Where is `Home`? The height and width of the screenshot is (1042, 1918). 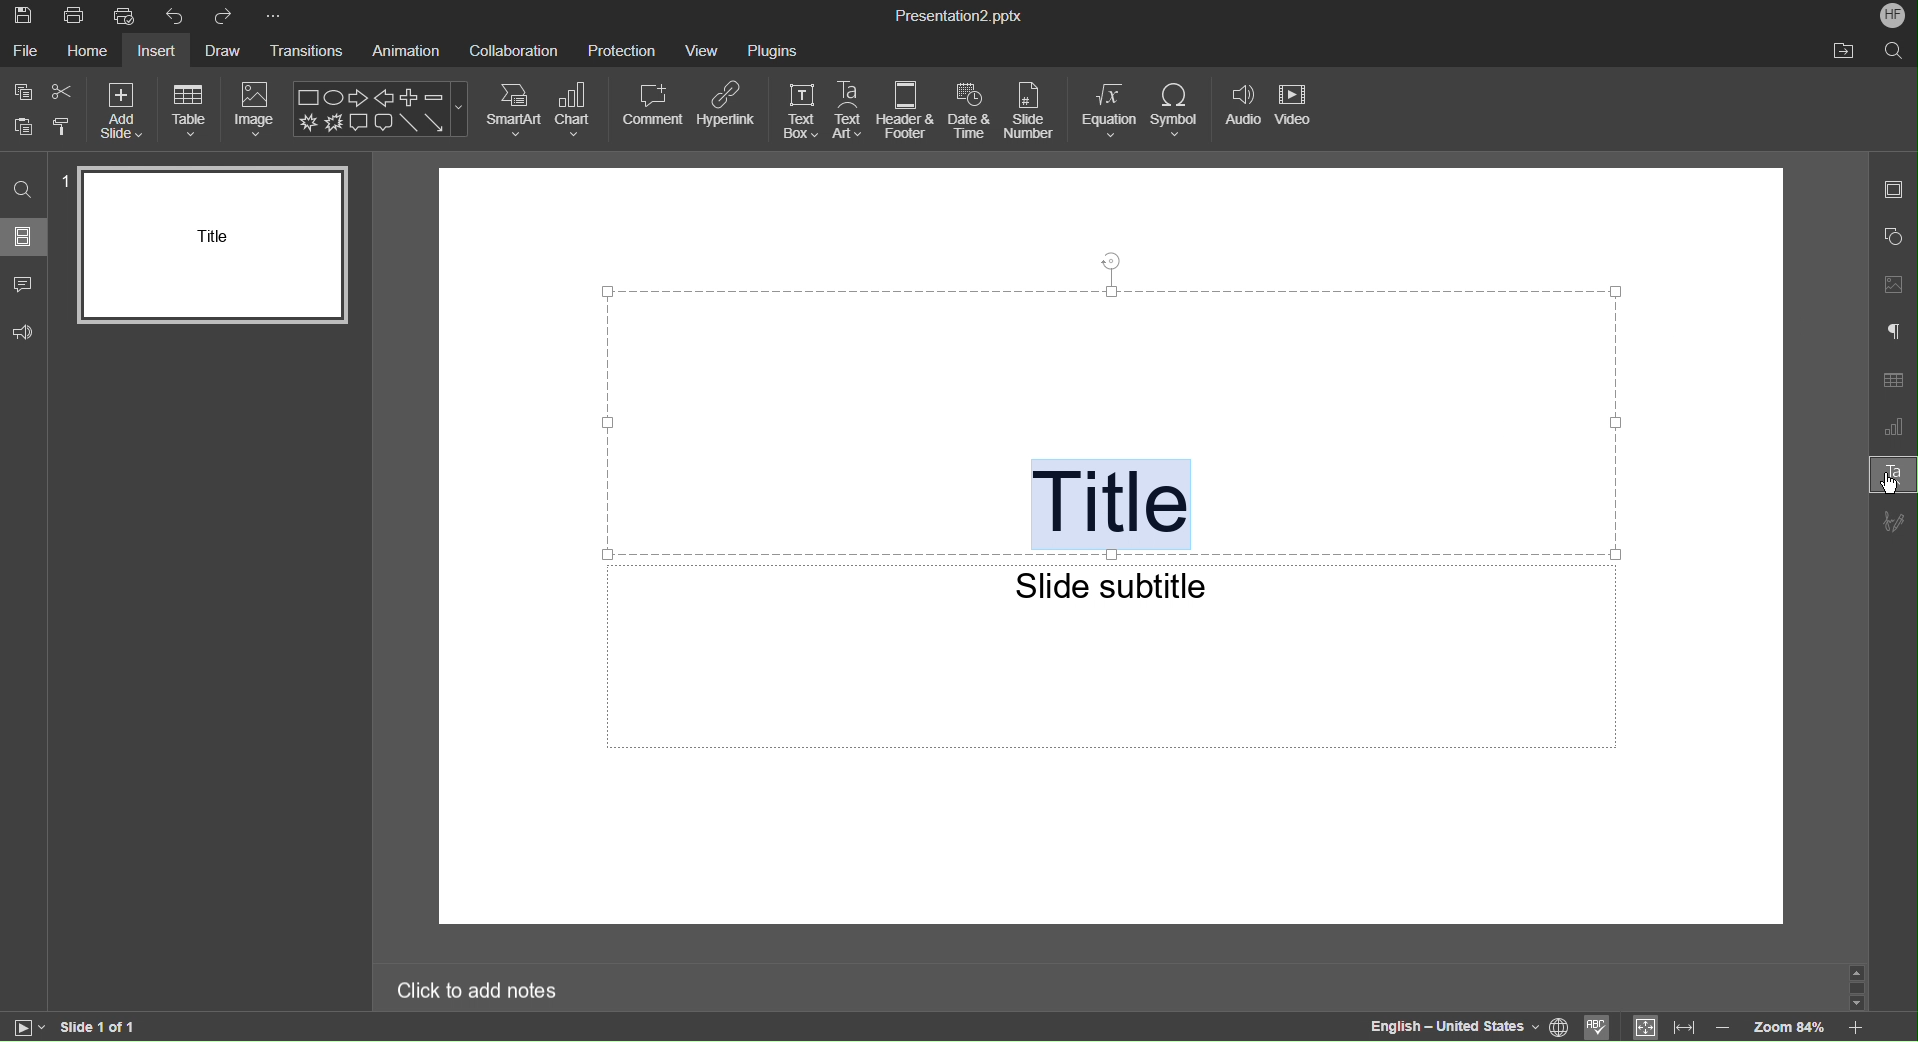
Home is located at coordinates (87, 52).